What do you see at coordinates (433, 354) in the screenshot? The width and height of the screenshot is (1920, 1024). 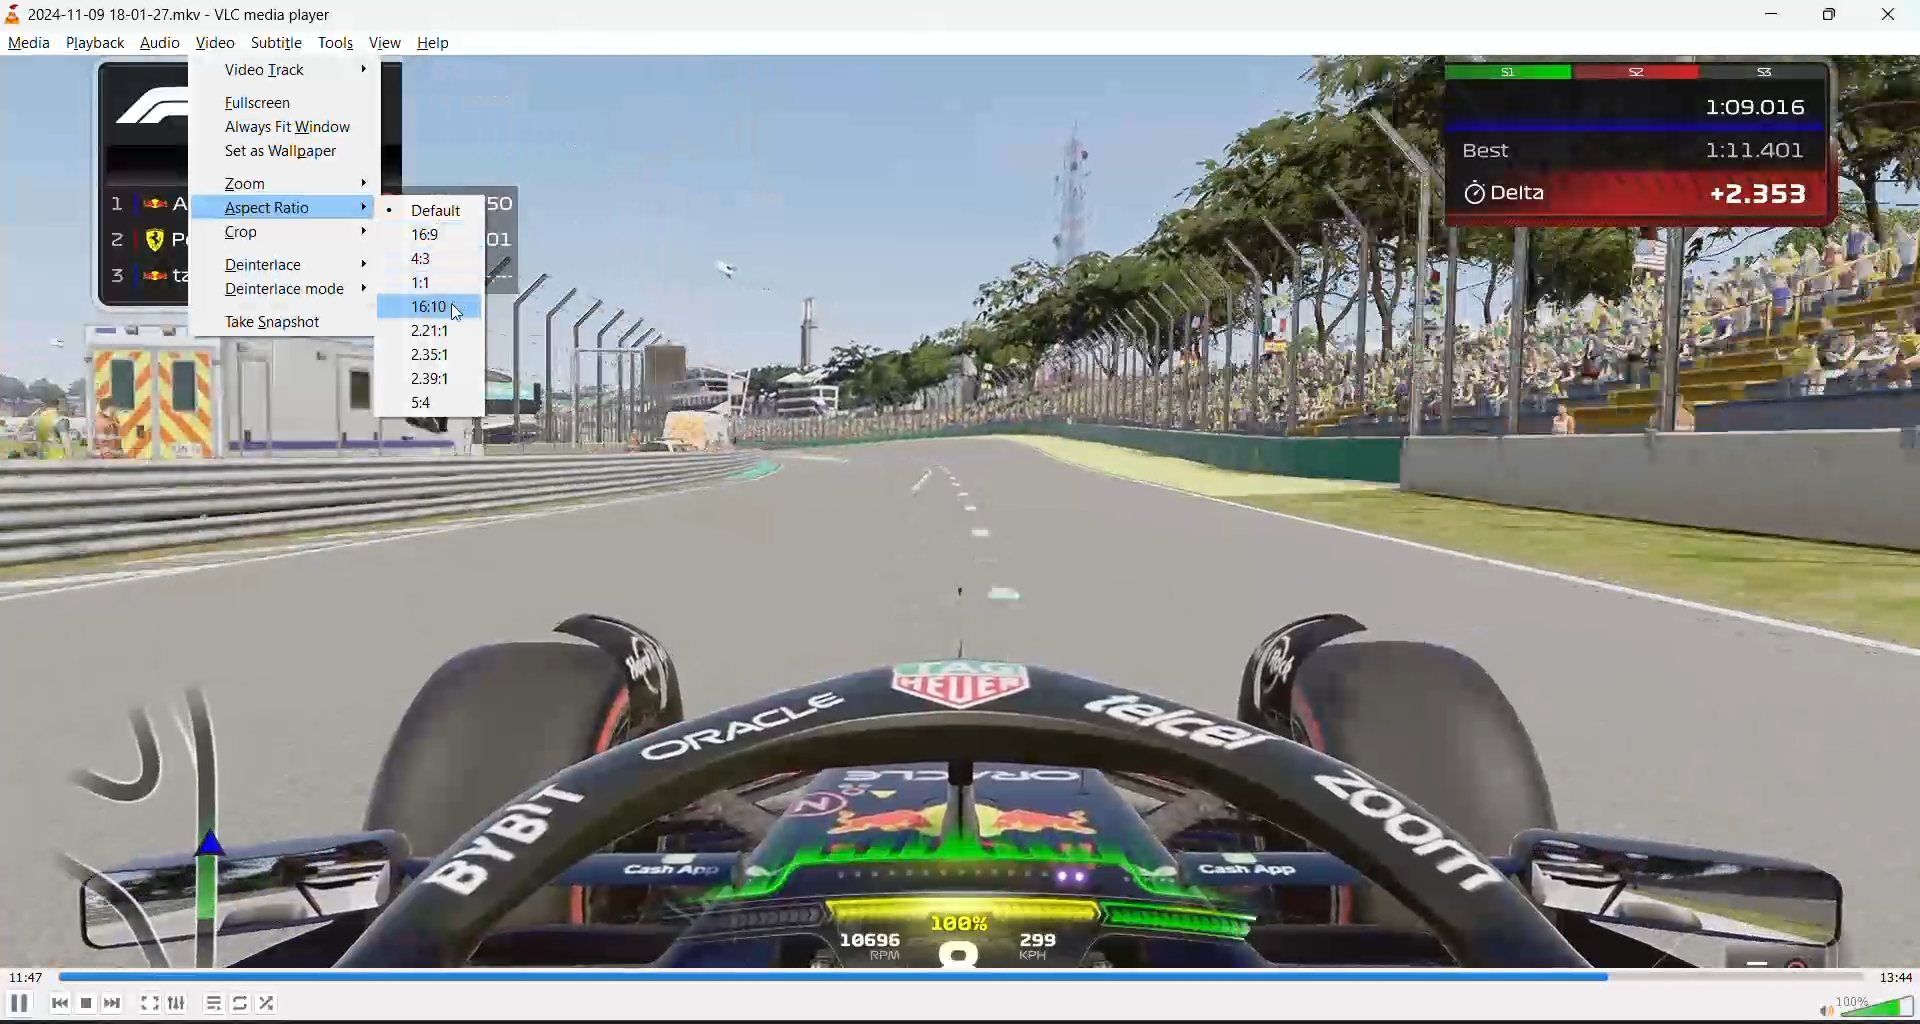 I see `2.35:1` at bounding box center [433, 354].